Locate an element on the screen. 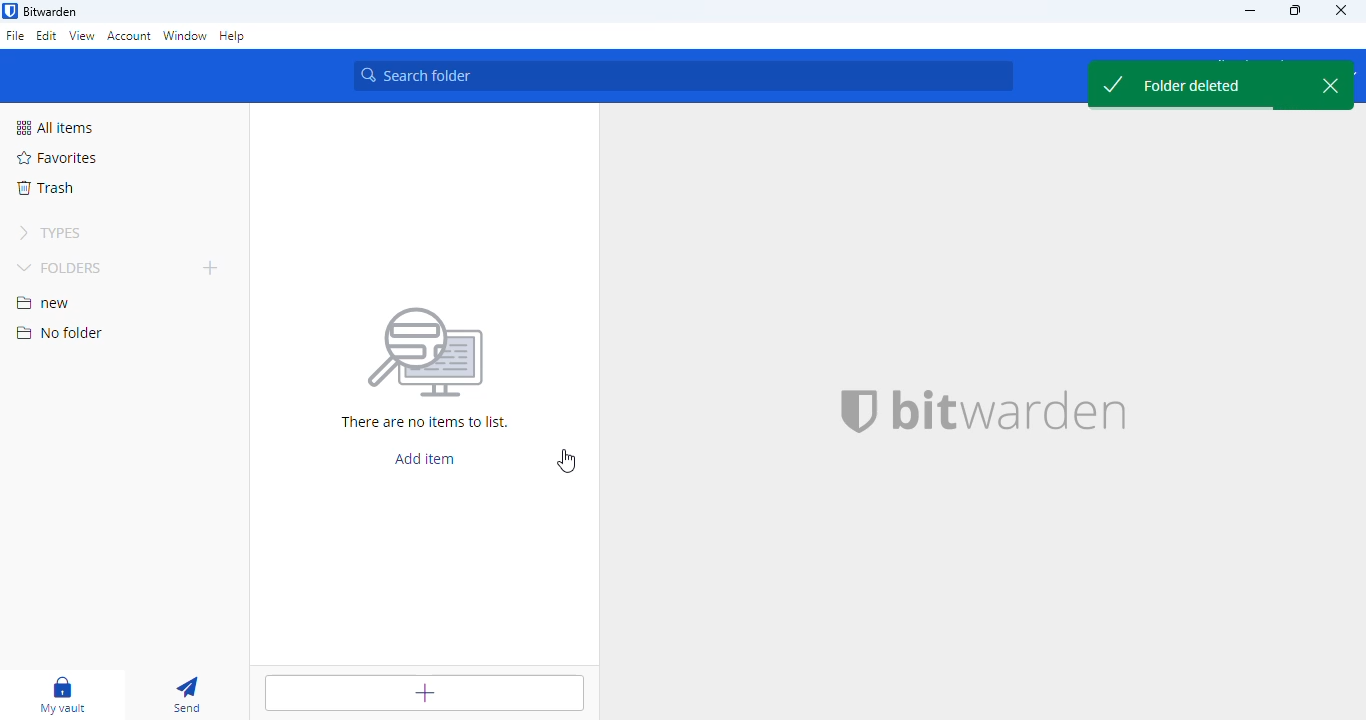  help is located at coordinates (233, 37).